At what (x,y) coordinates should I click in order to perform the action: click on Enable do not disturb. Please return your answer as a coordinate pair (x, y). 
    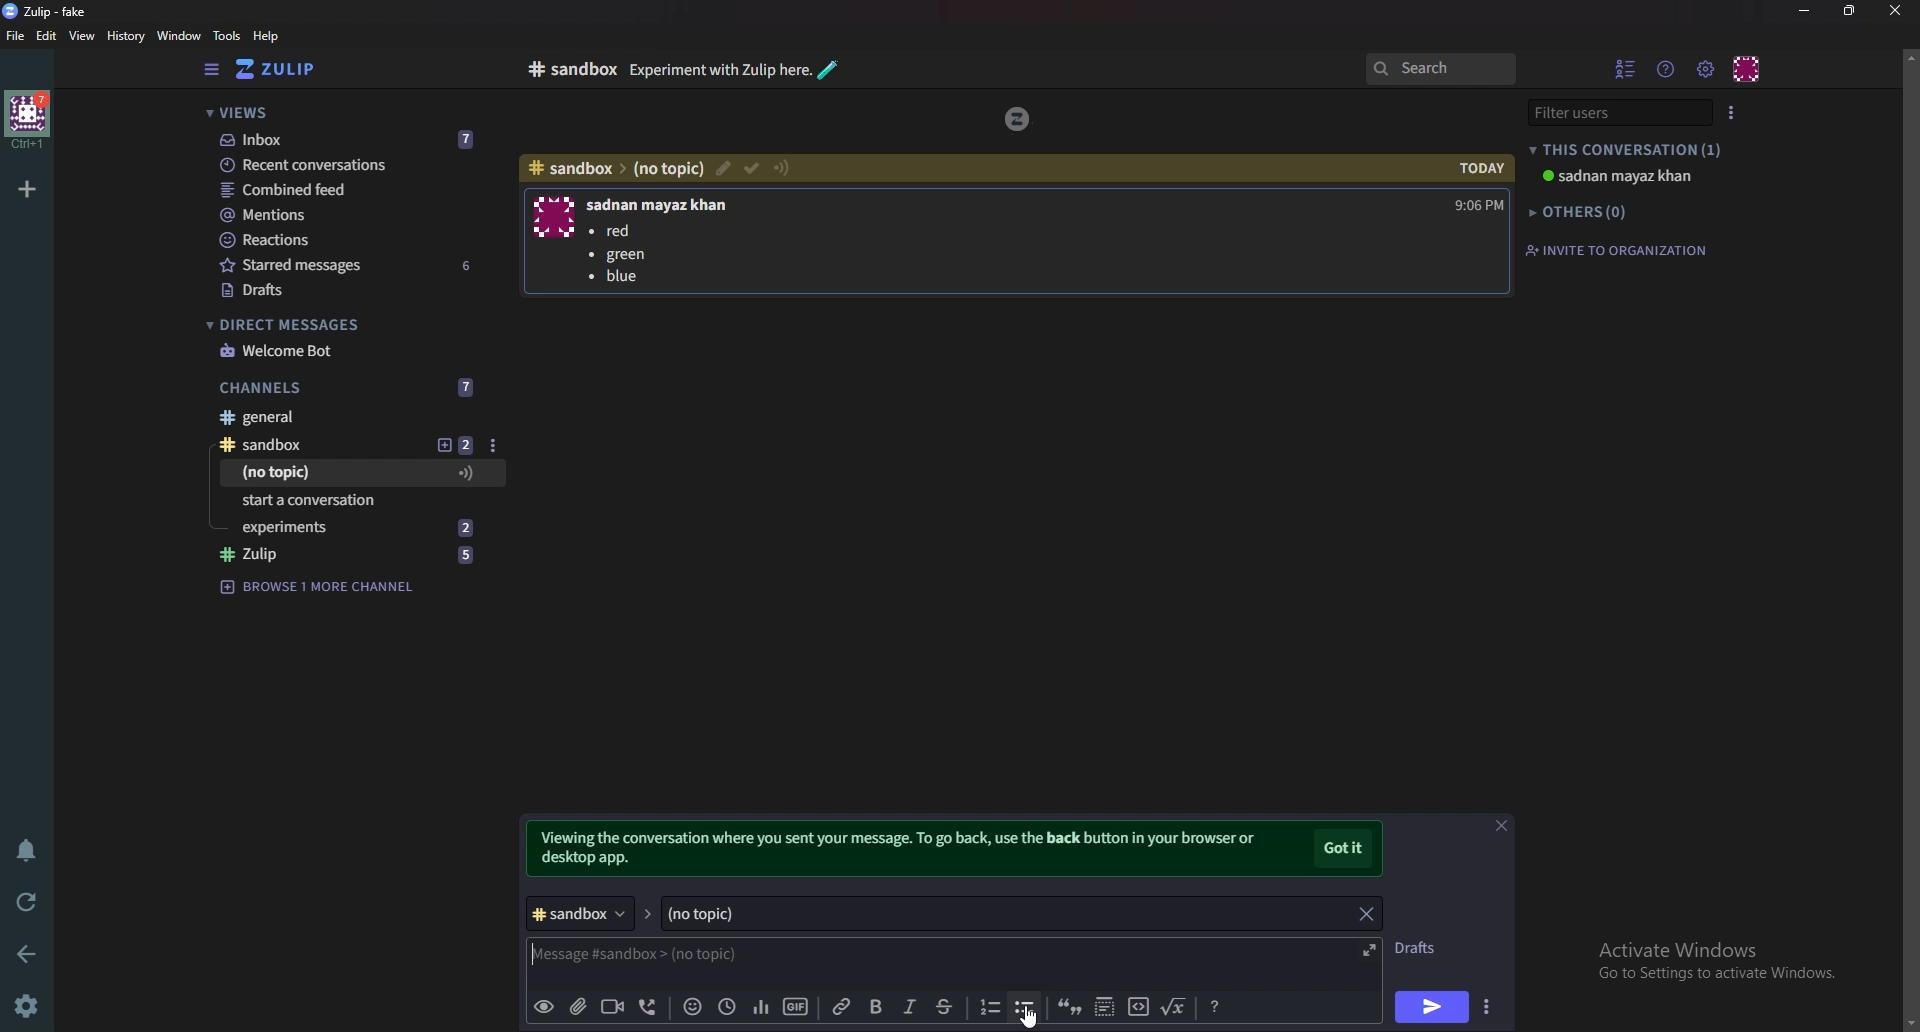
    Looking at the image, I should click on (30, 847).